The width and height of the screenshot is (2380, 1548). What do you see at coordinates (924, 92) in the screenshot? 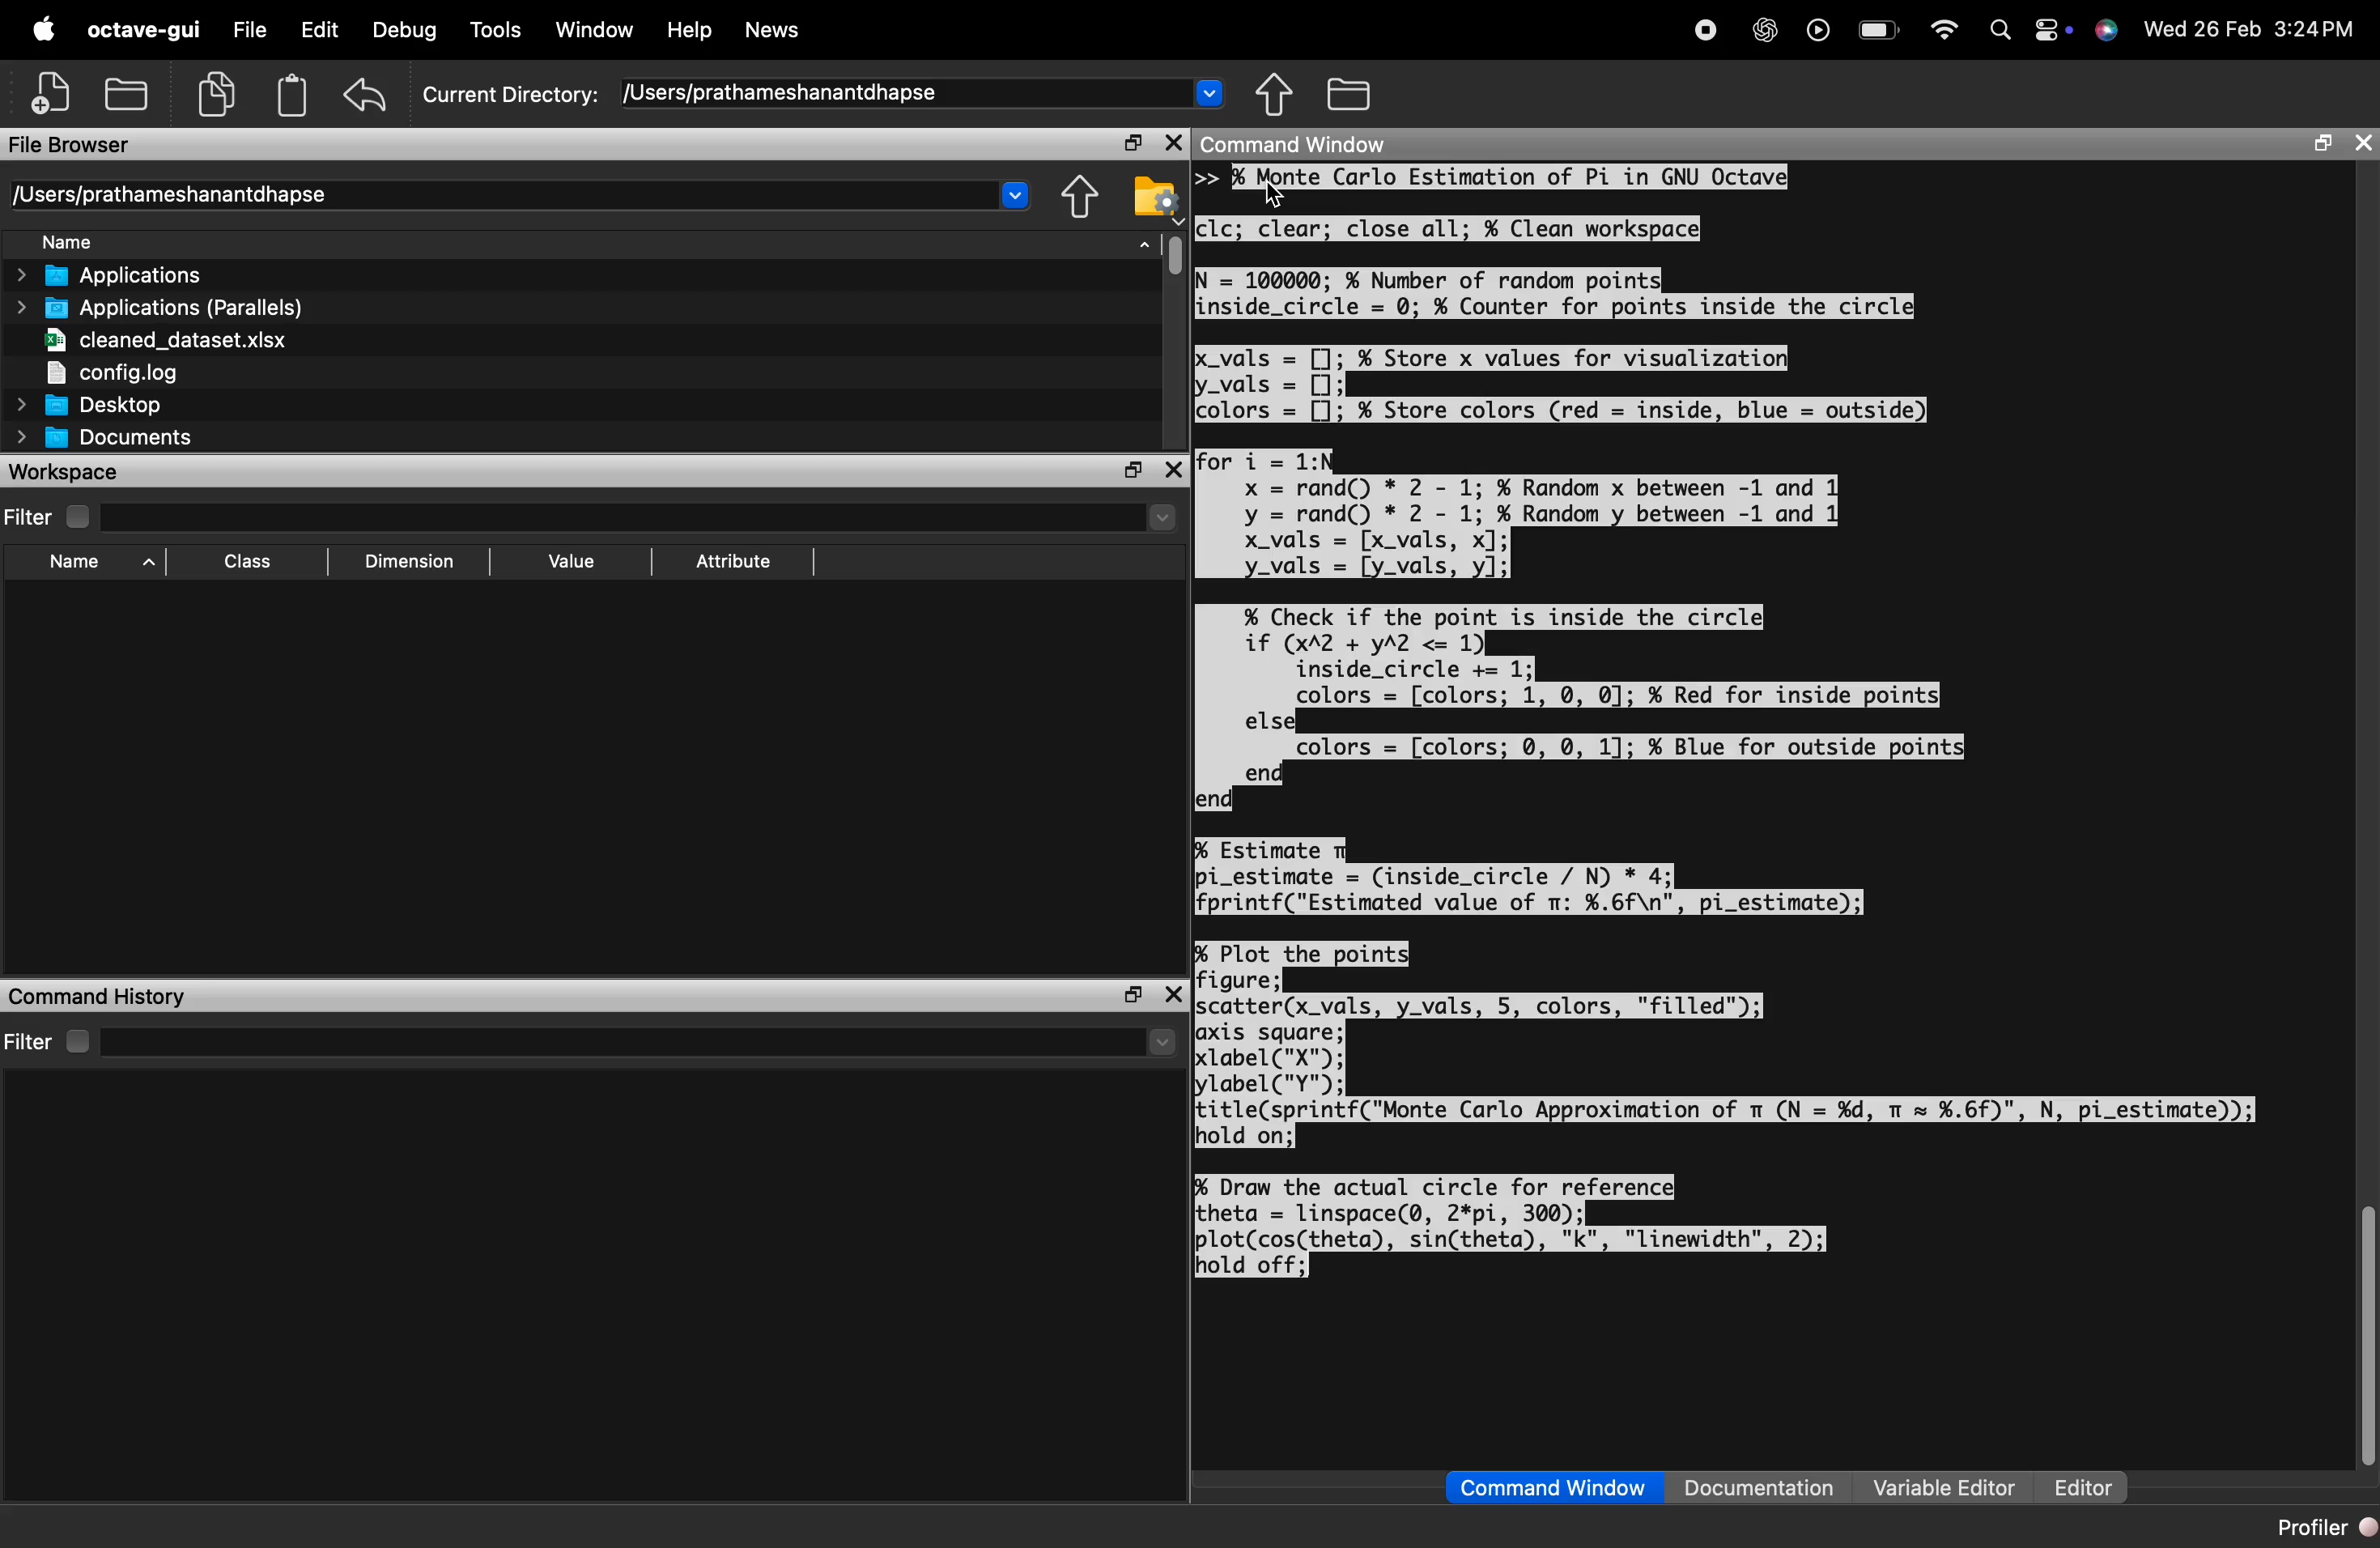
I see `Users/prathameshanantdhapse ` at bounding box center [924, 92].